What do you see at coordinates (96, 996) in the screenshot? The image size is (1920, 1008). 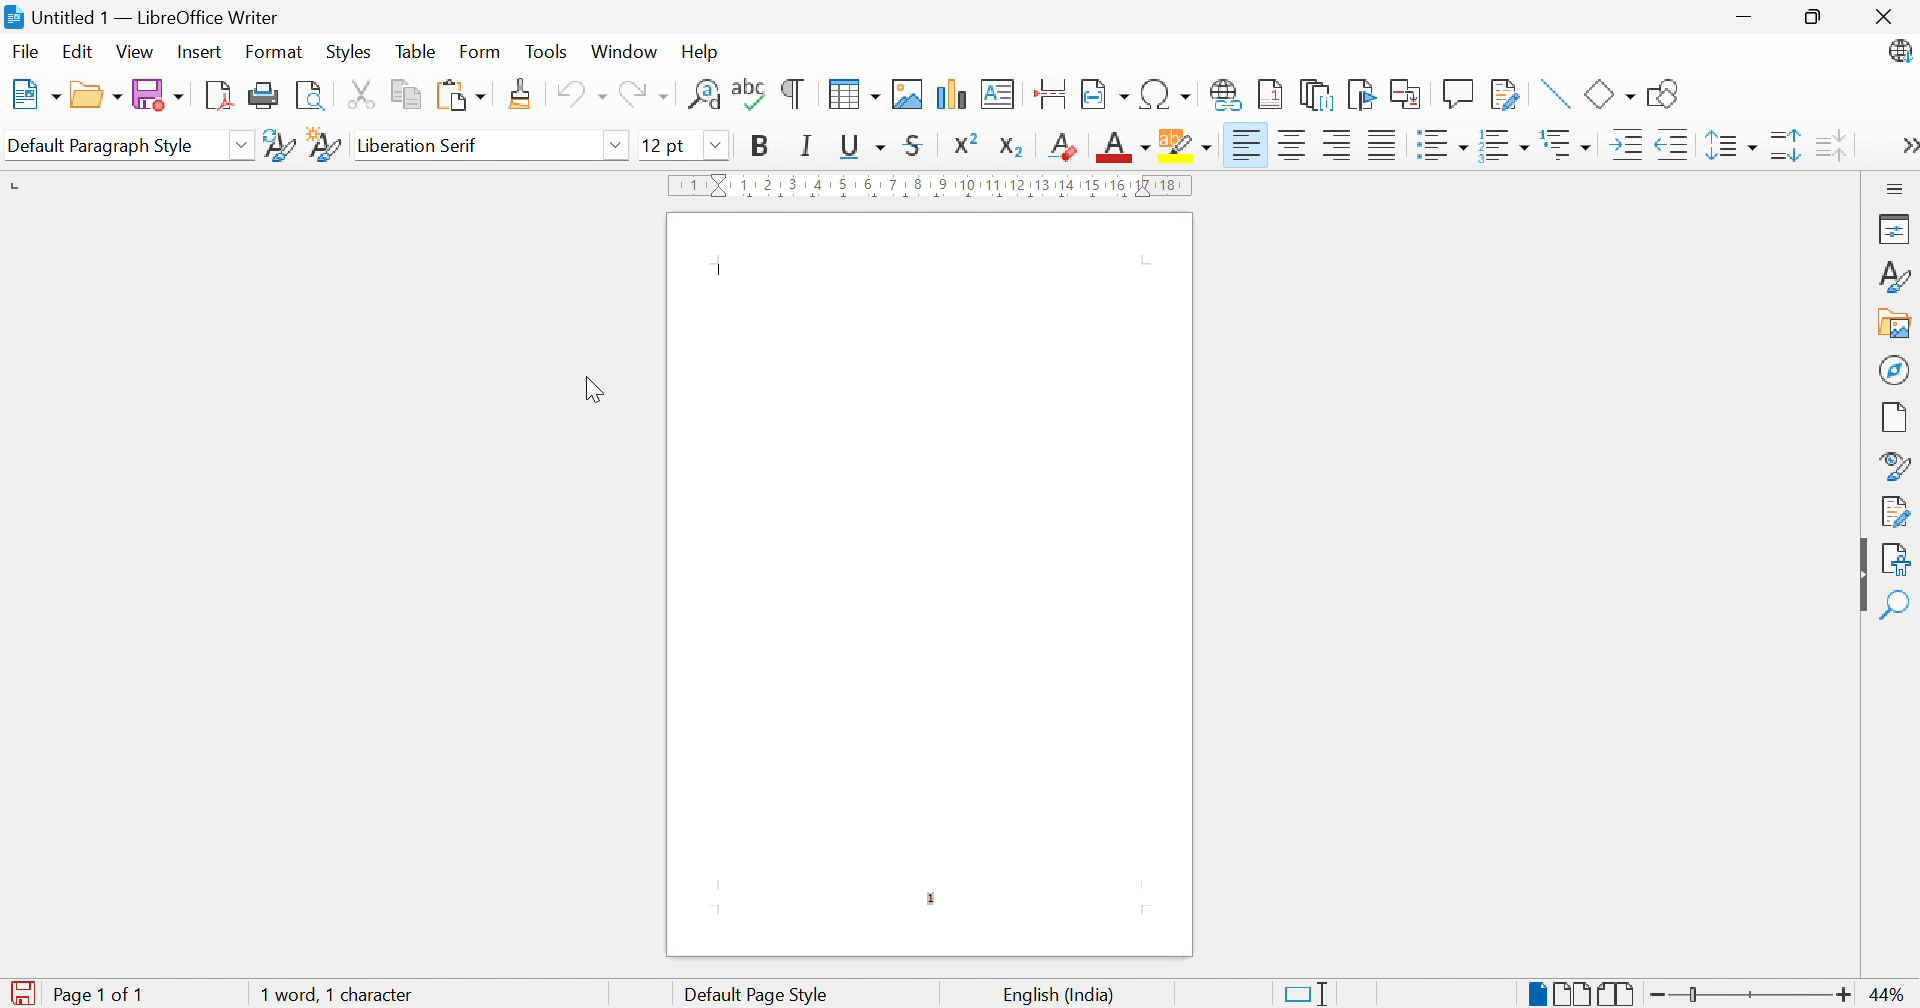 I see `Page 1 of 1` at bounding box center [96, 996].